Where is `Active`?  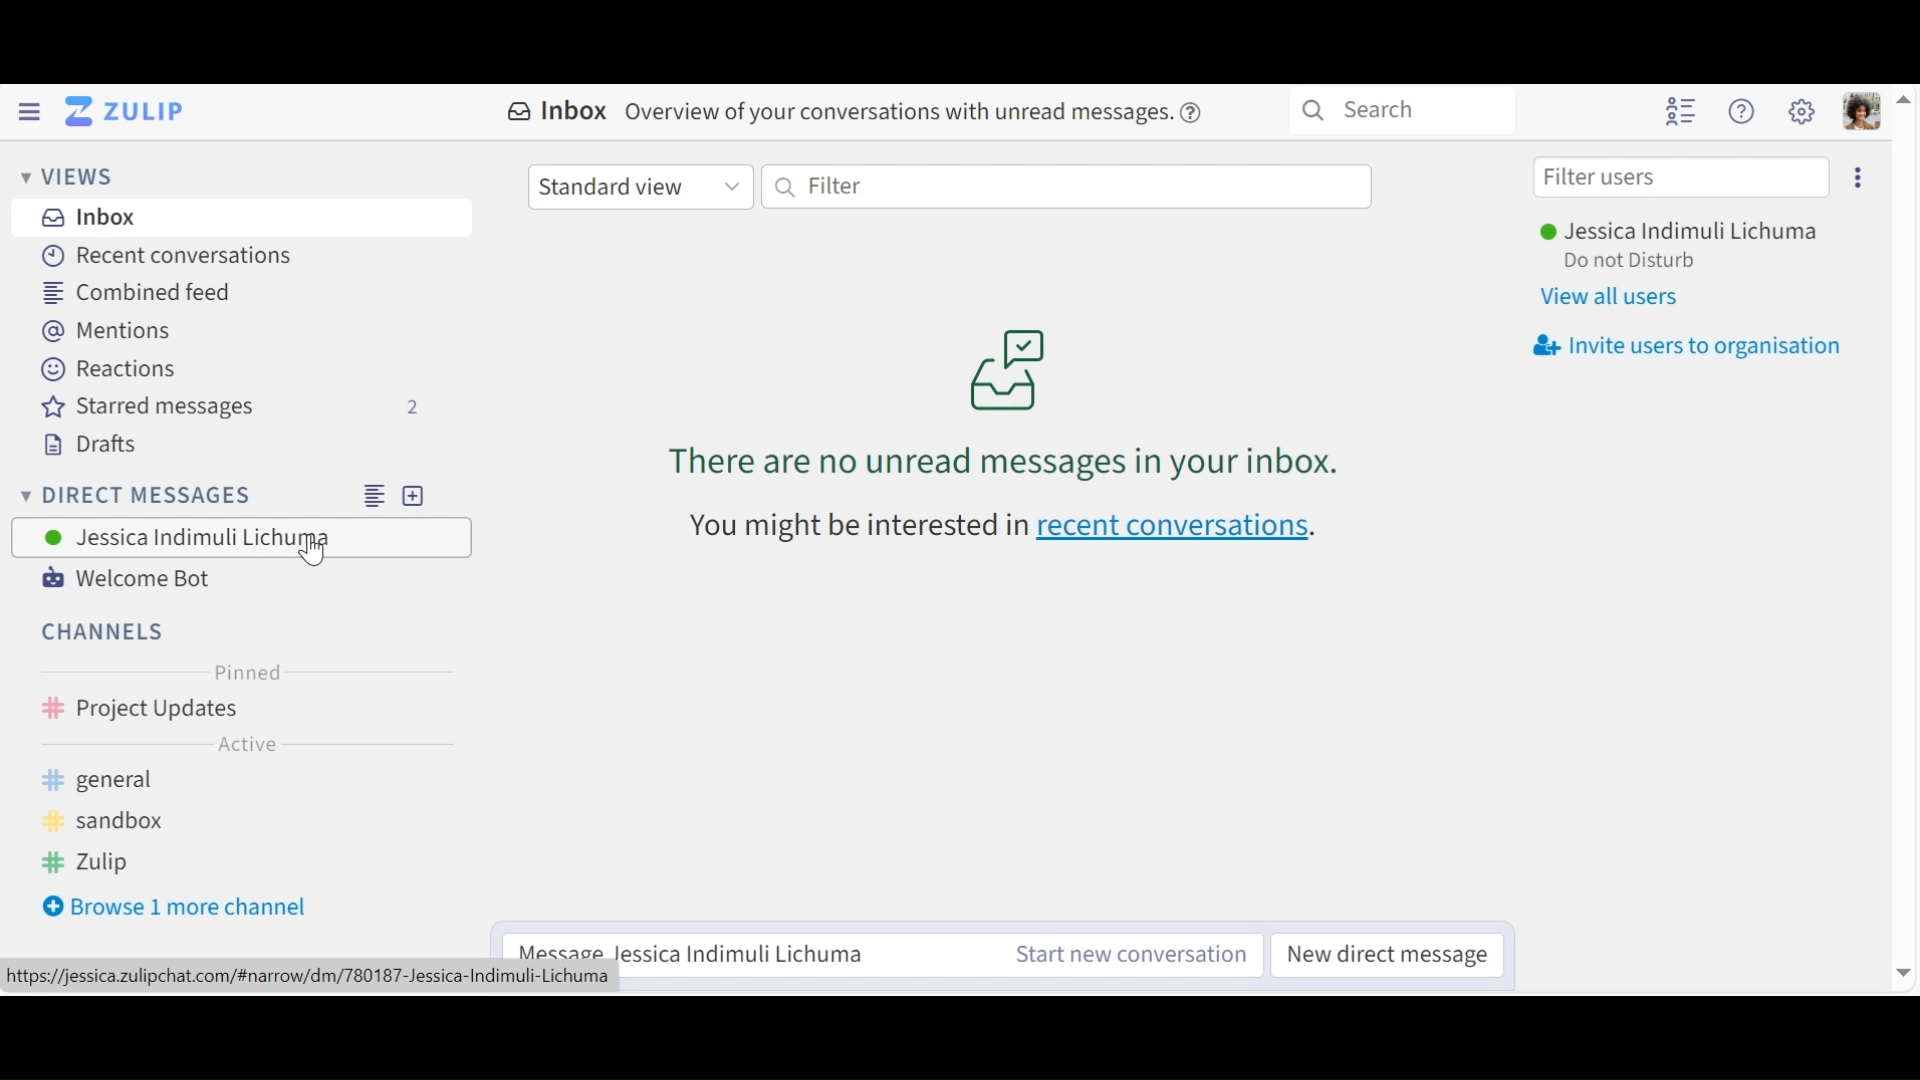 Active is located at coordinates (245, 748).